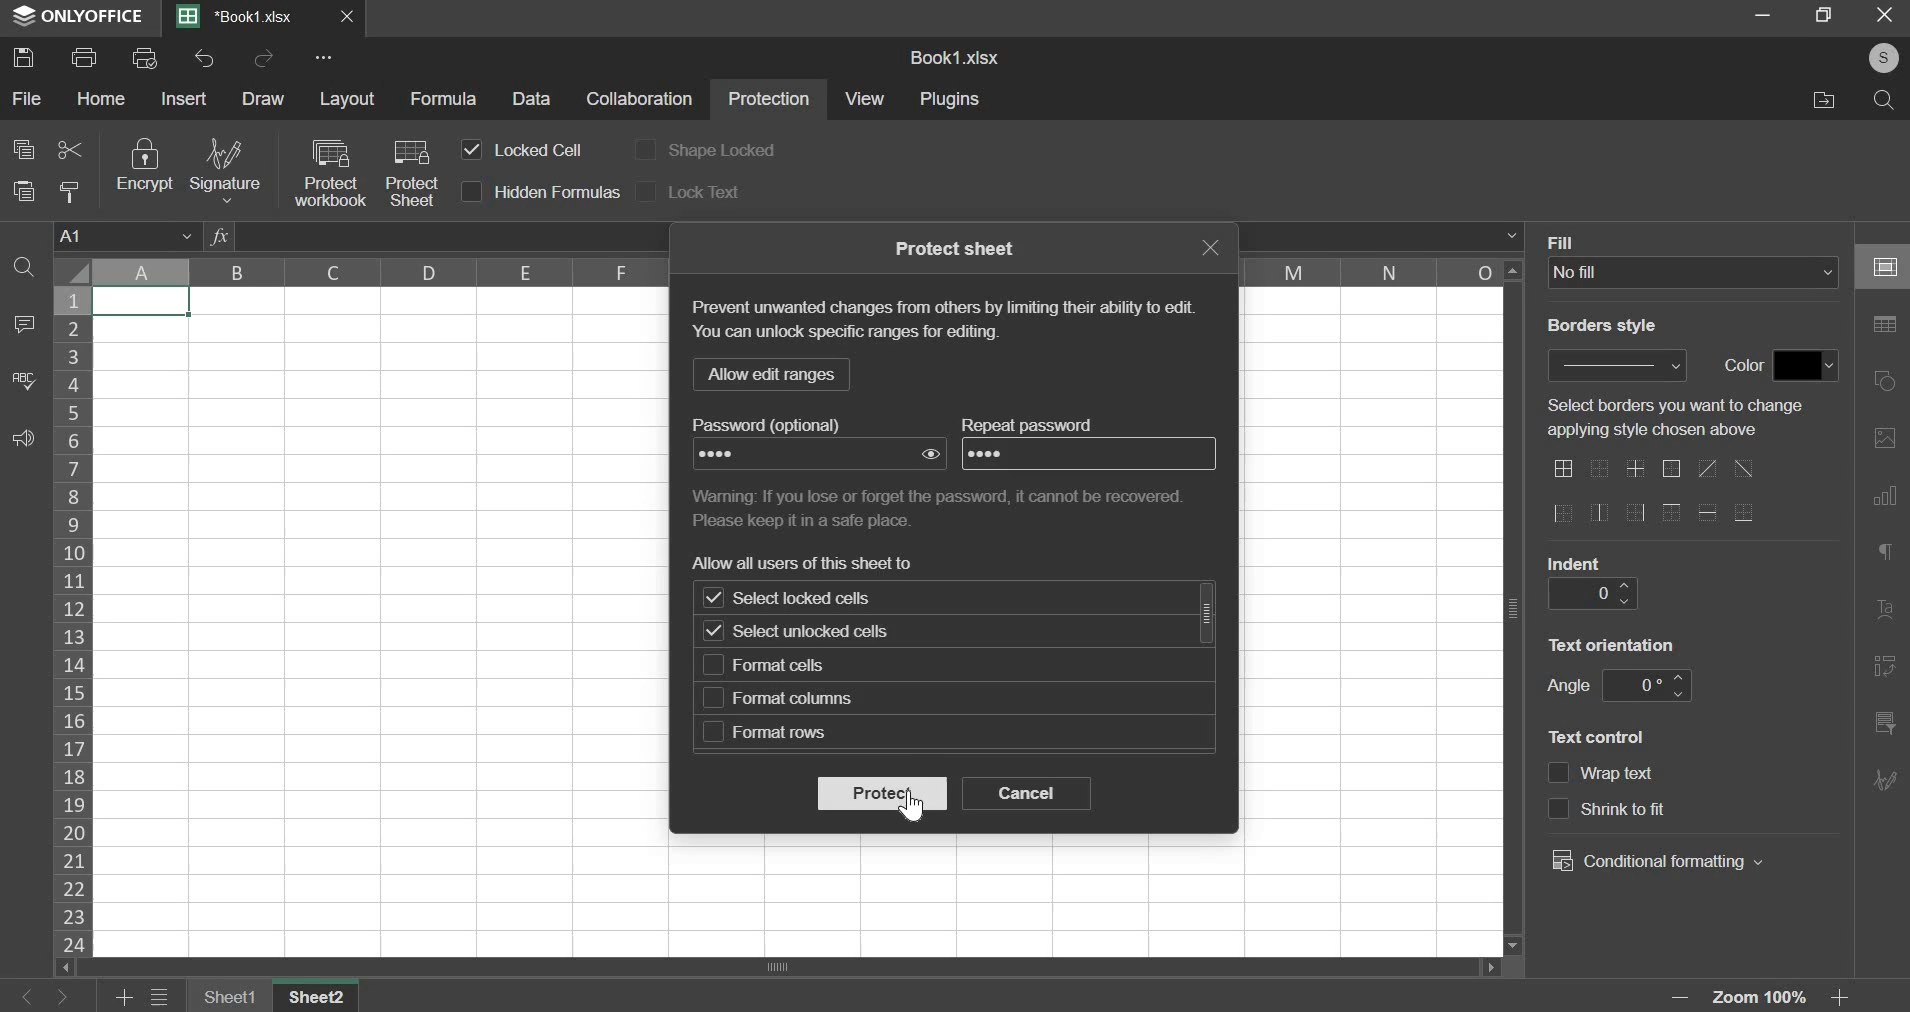 This screenshot has height=1012, width=1910. Describe the element at coordinates (958, 59) in the screenshot. I see `Book1.xlsx` at that location.